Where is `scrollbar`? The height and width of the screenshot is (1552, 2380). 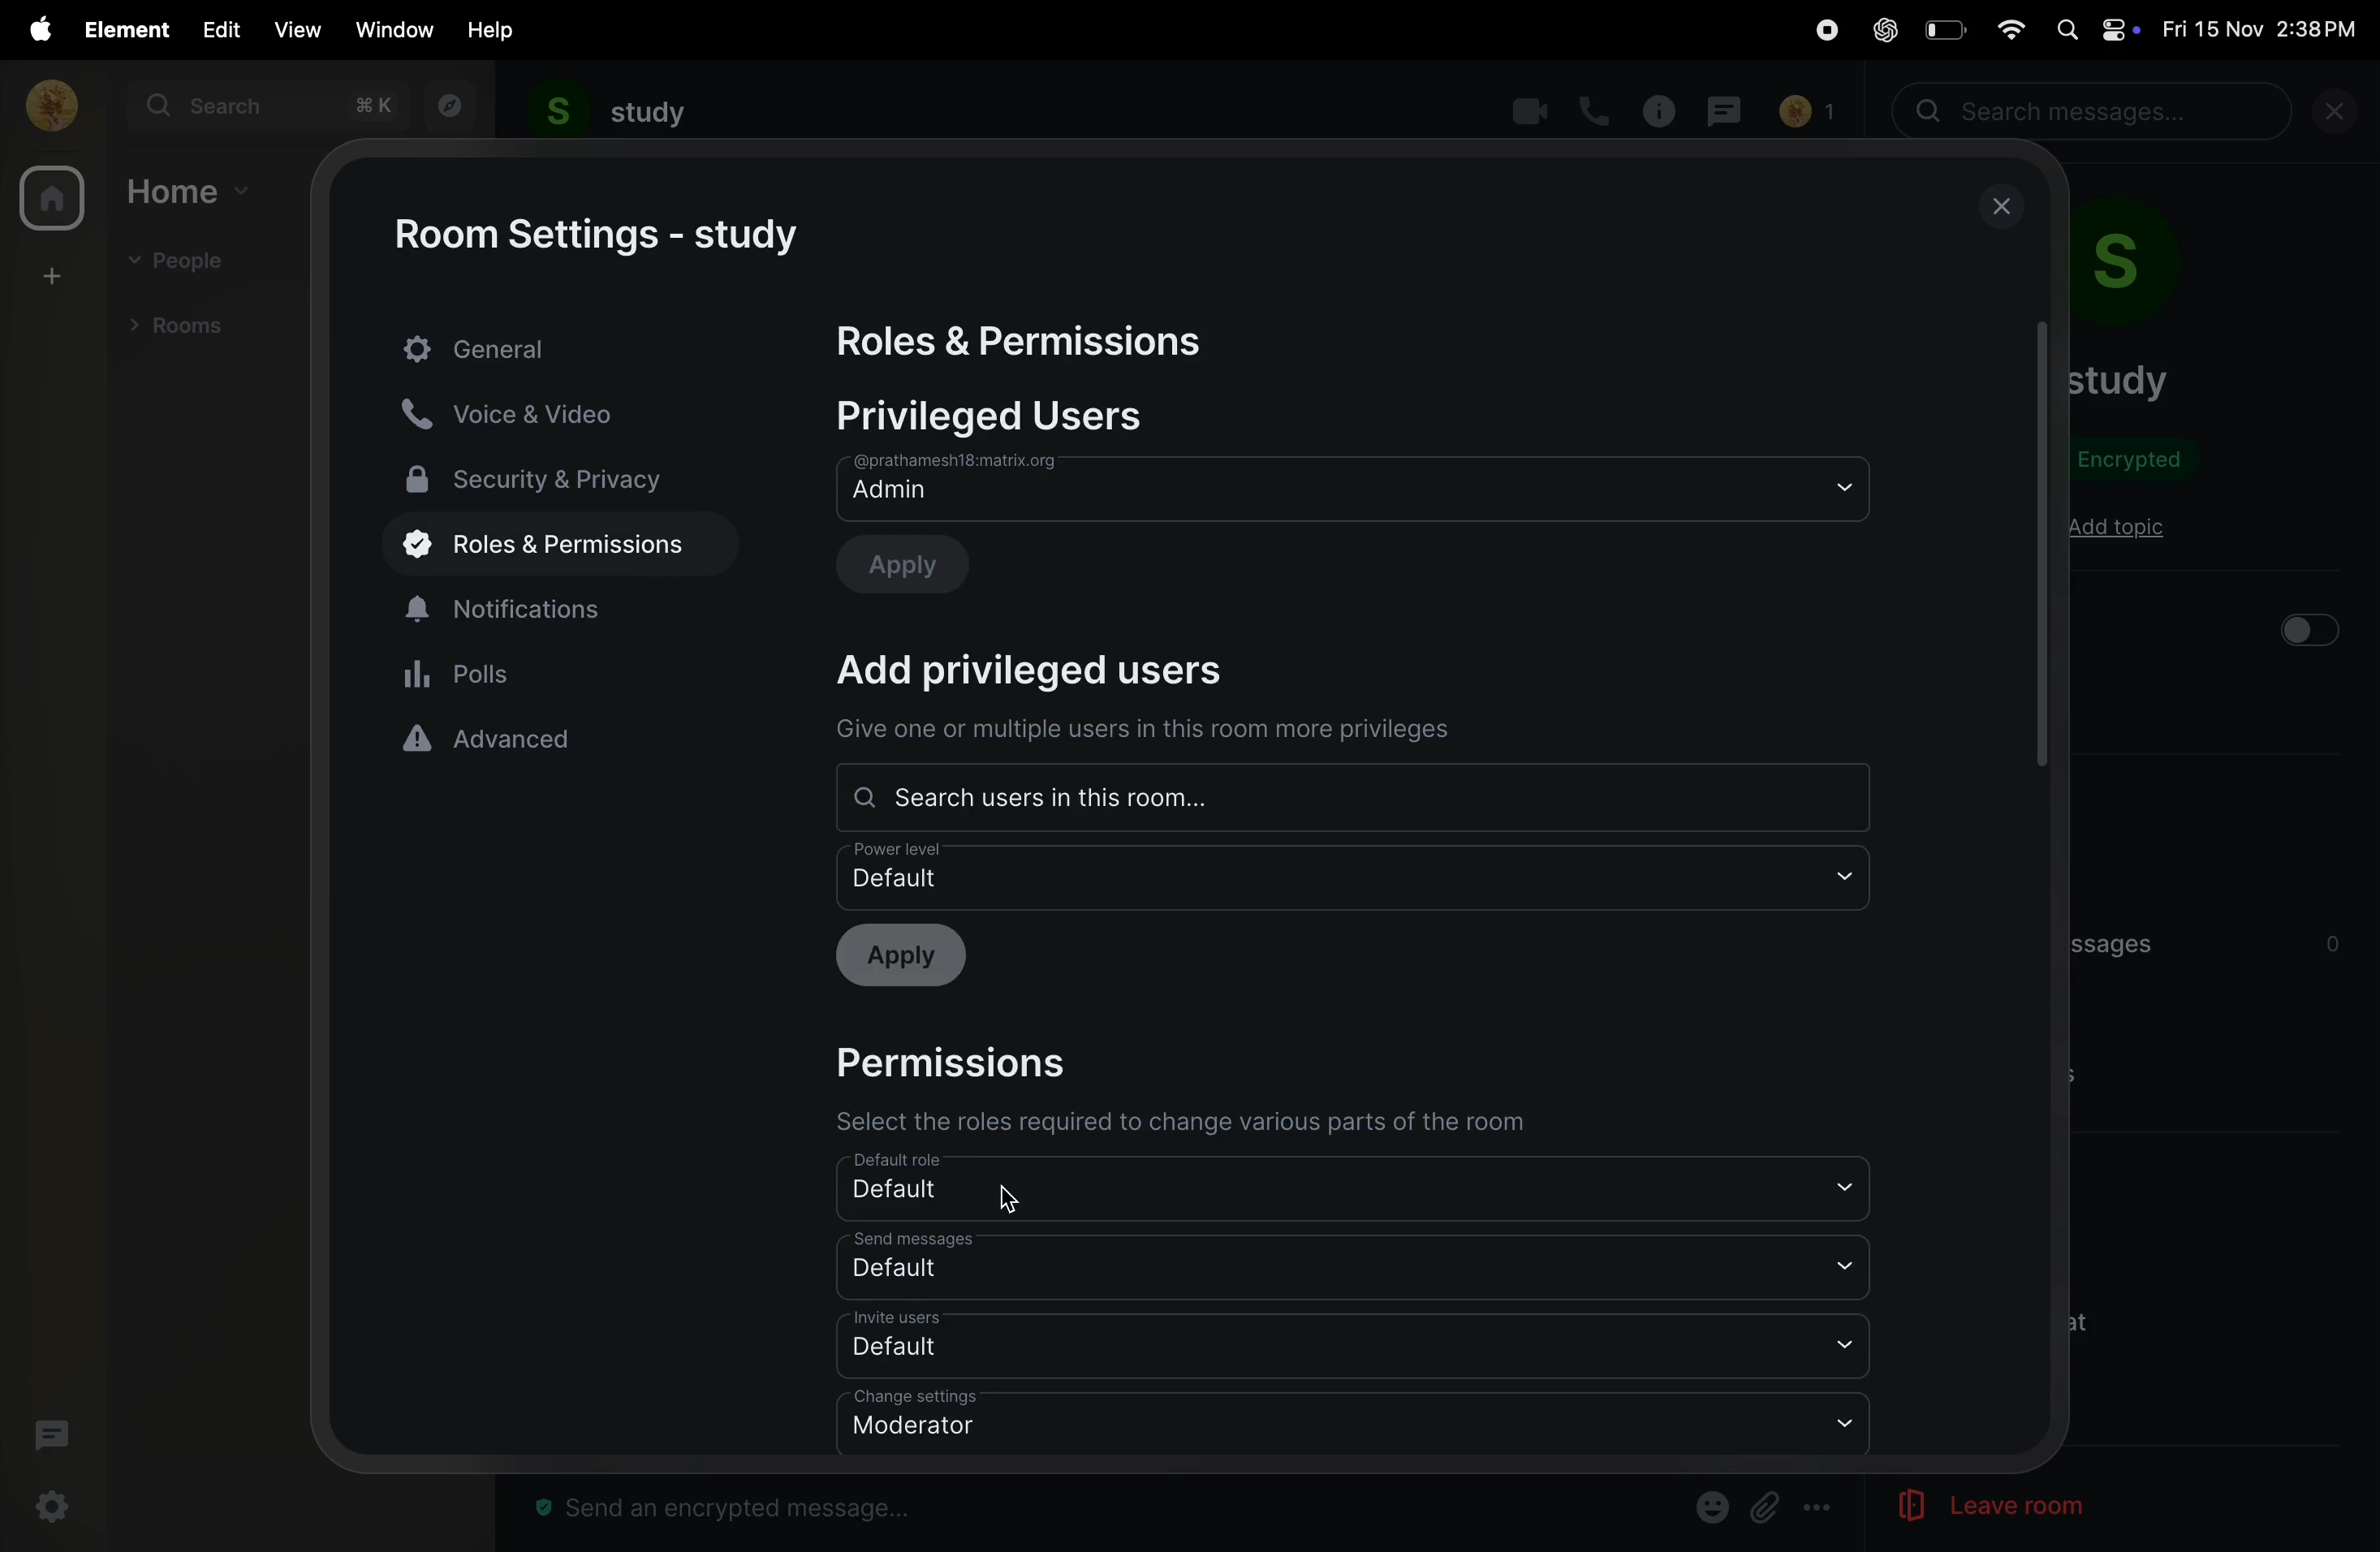
scrollbar is located at coordinates (2041, 543).